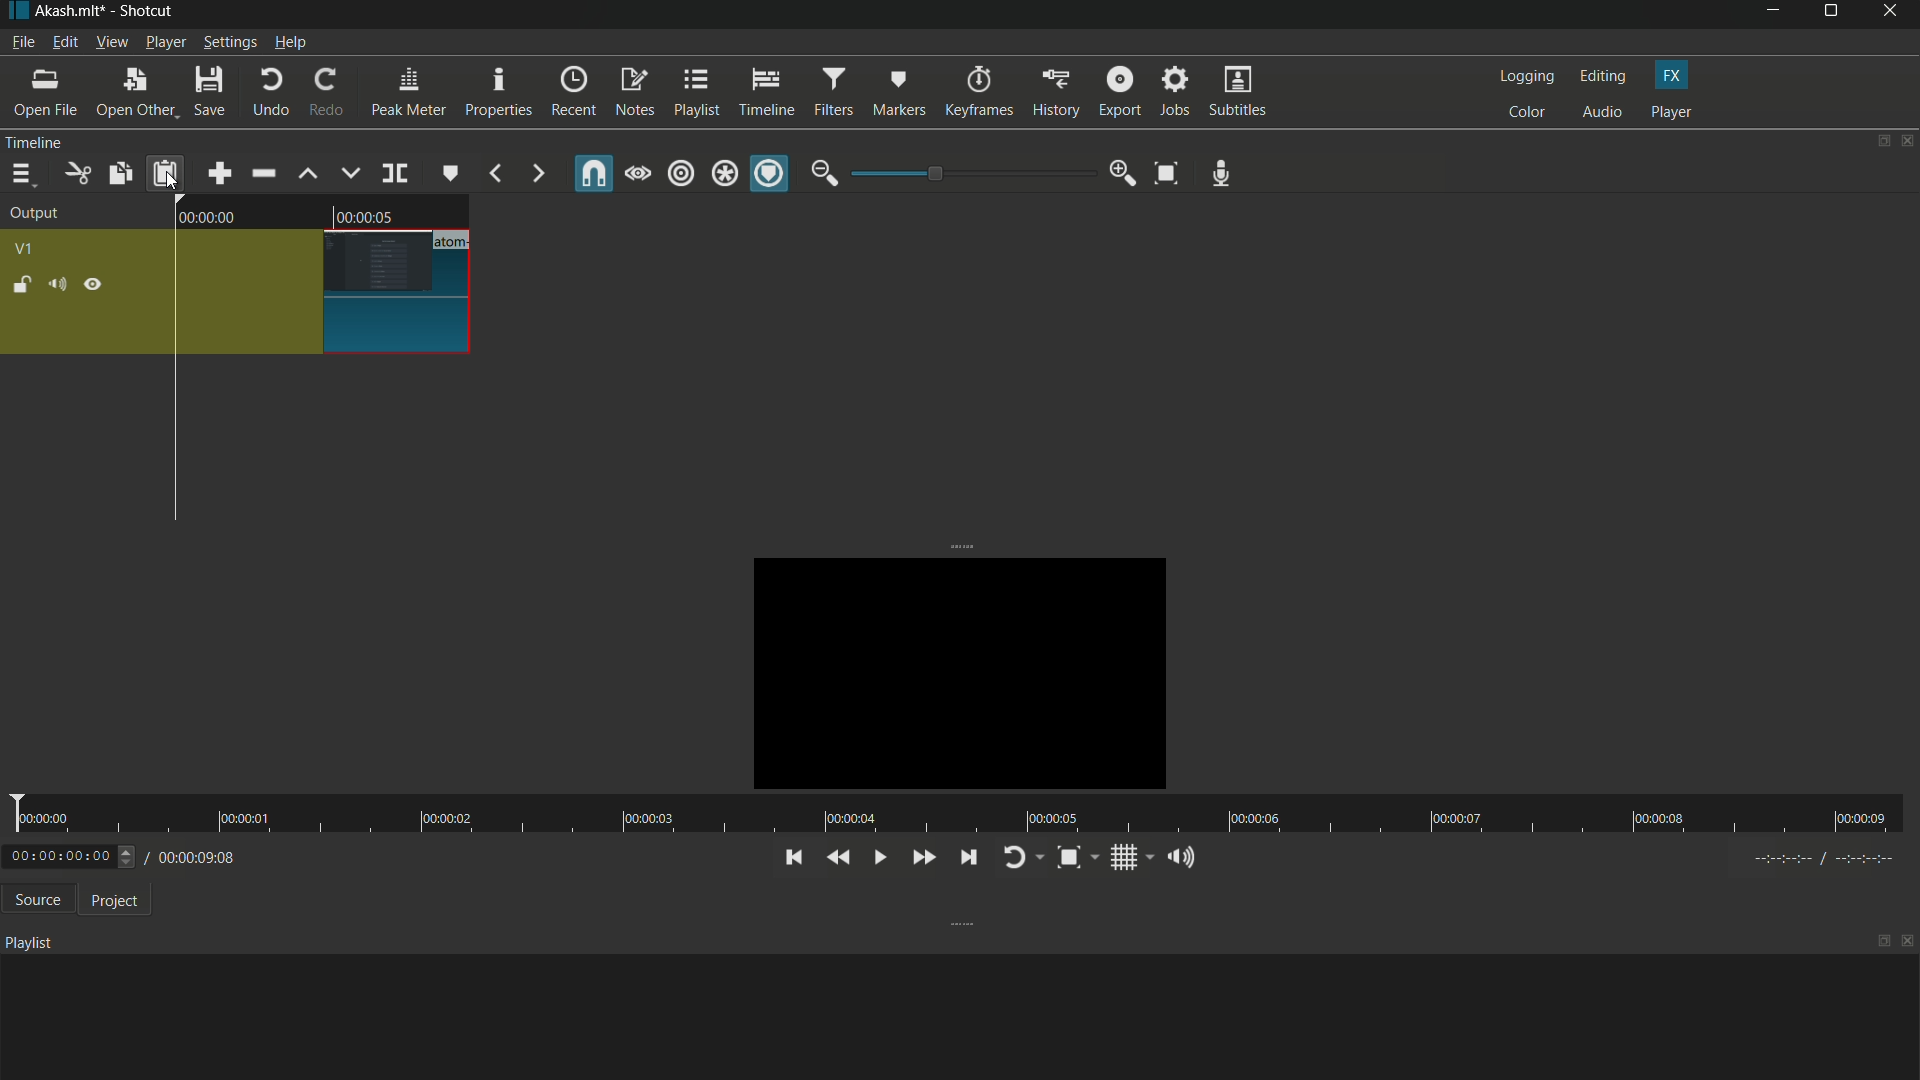 This screenshot has height=1080, width=1920. What do you see at coordinates (15, 12) in the screenshot?
I see `app icon` at bounding box center [15, 12].